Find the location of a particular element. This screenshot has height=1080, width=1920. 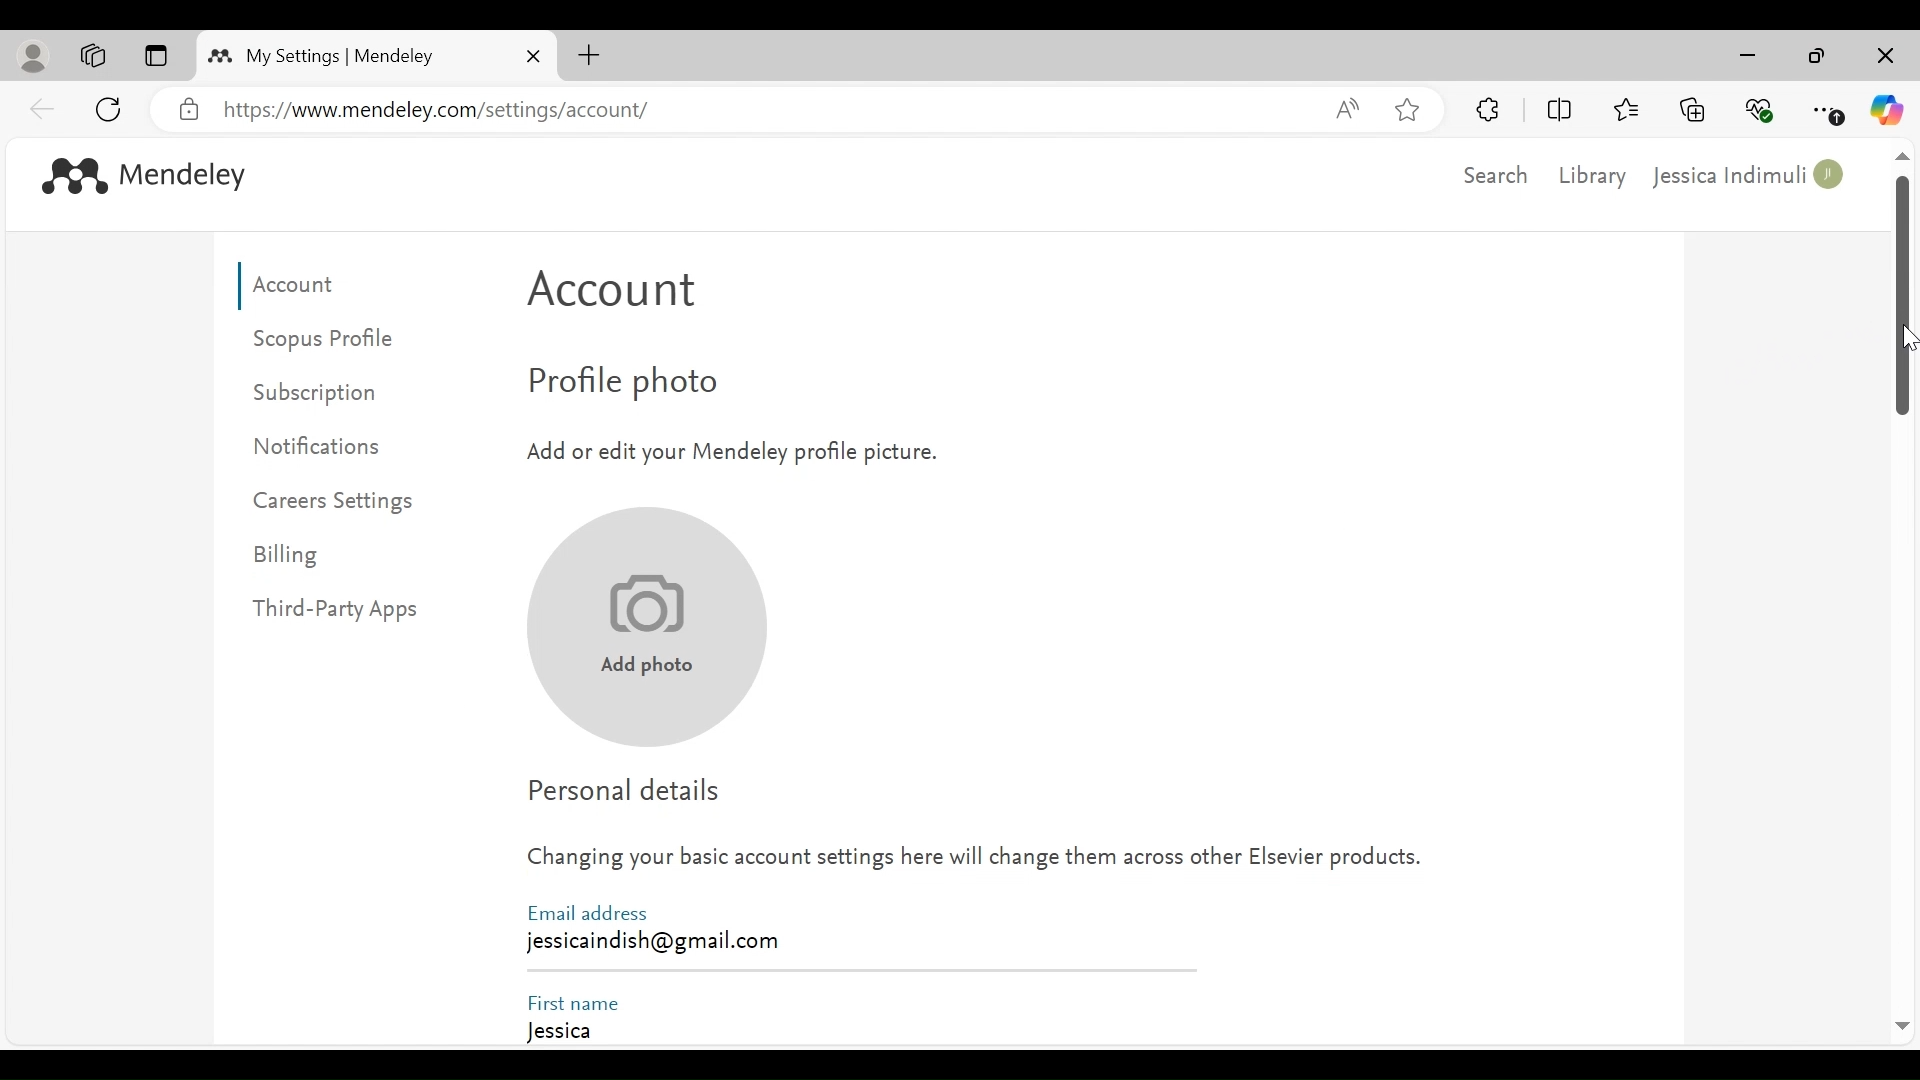

New Tab is located at coordinates (589, 55).